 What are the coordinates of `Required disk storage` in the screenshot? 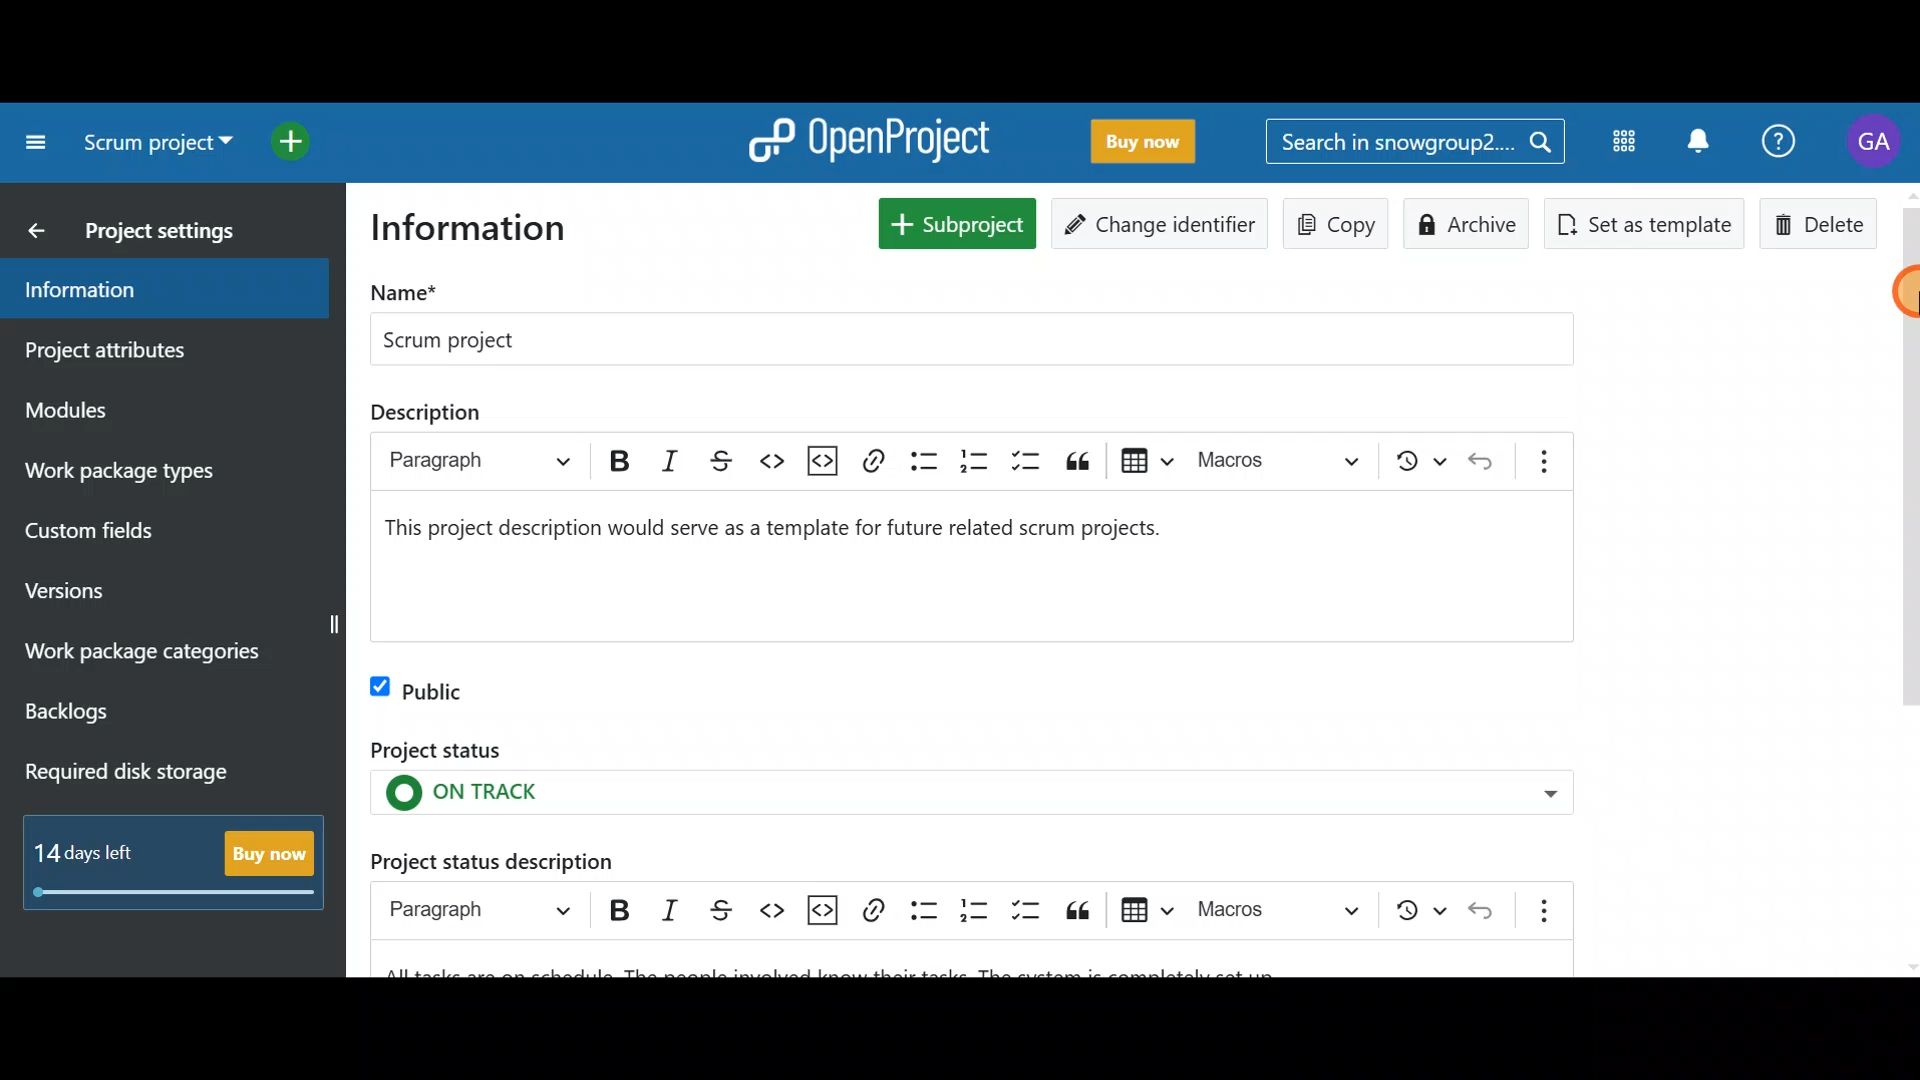 It's located at (167, 774).